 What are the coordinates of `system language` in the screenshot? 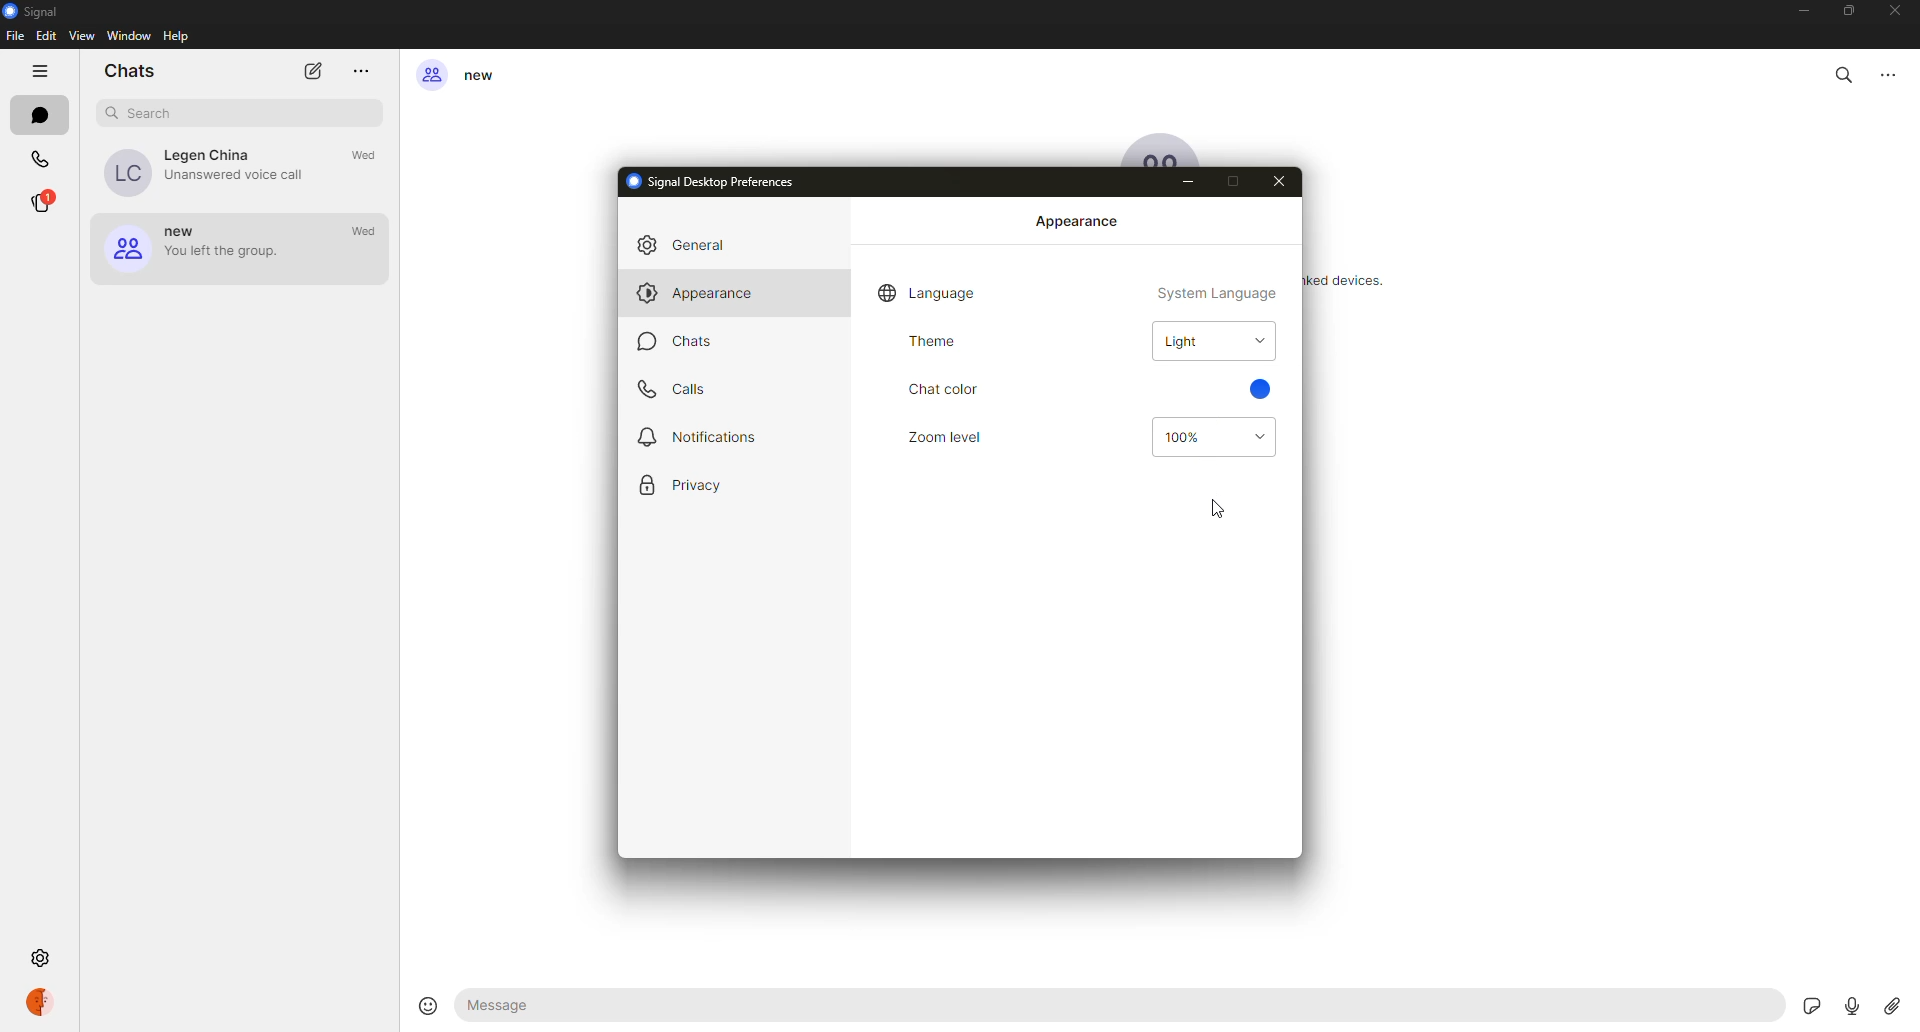 It's located at (1216, 296).